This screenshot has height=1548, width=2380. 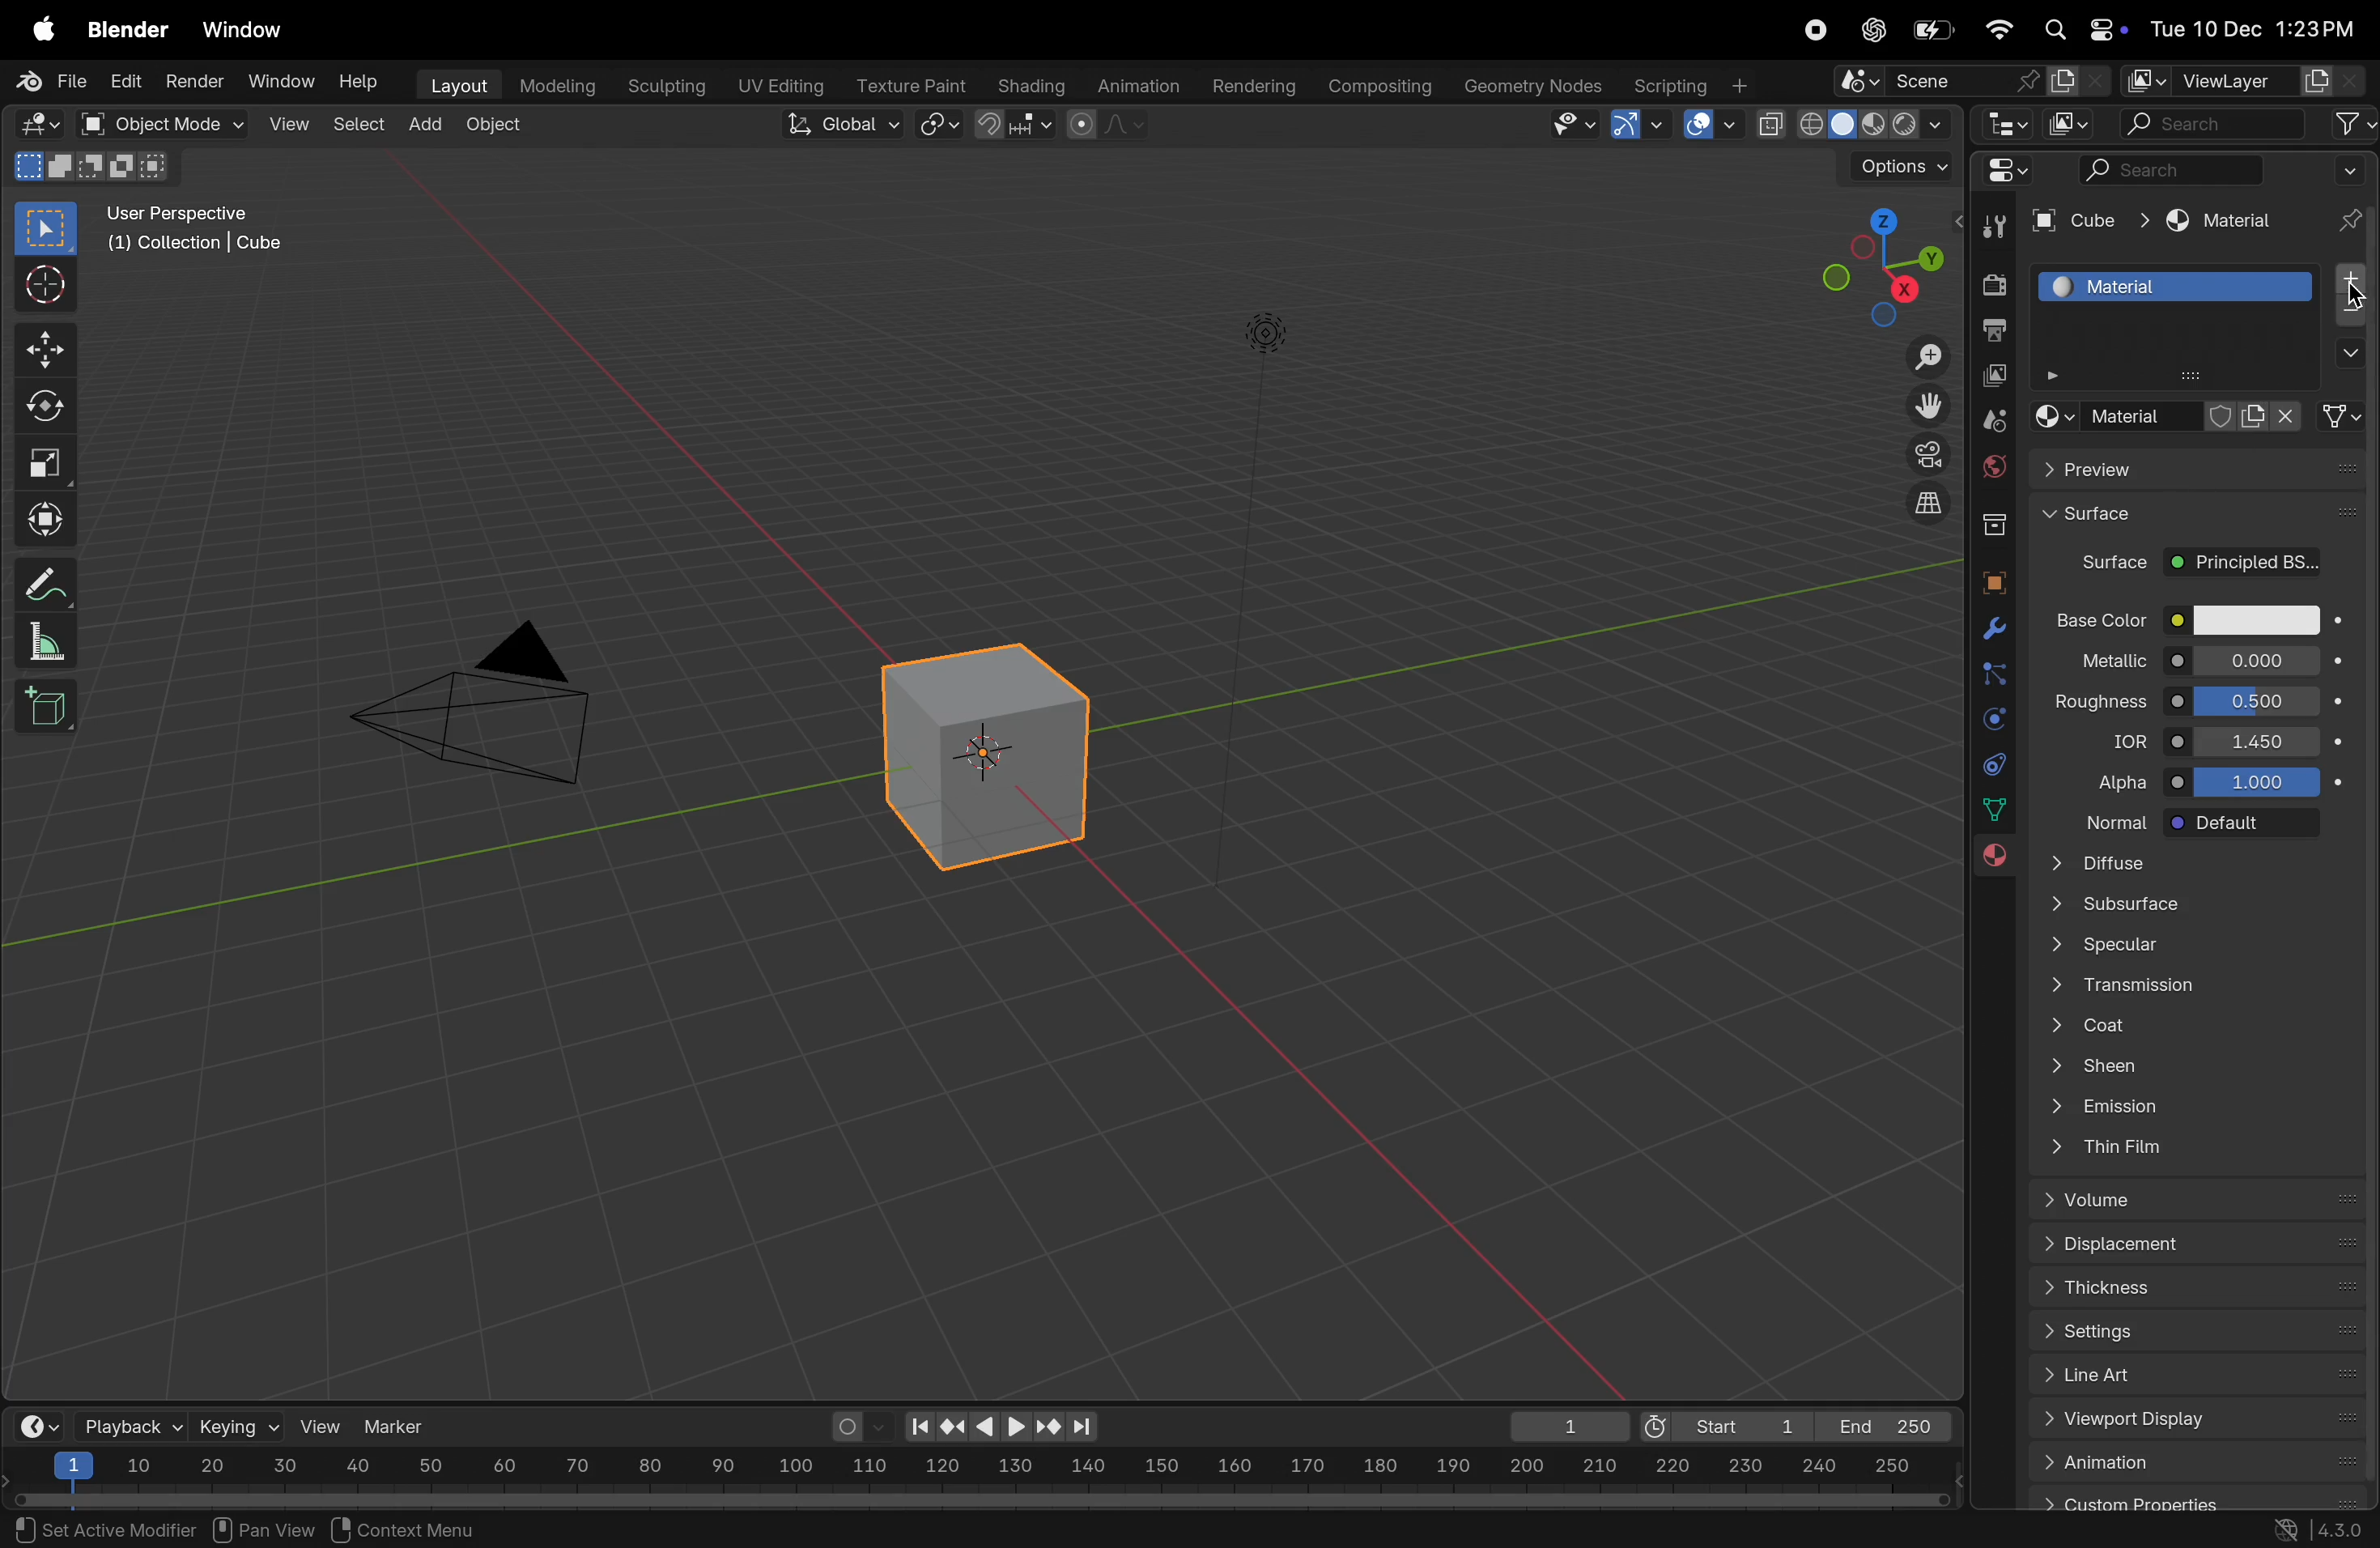 I want to click on emission, so click(x=2125, y=1106).